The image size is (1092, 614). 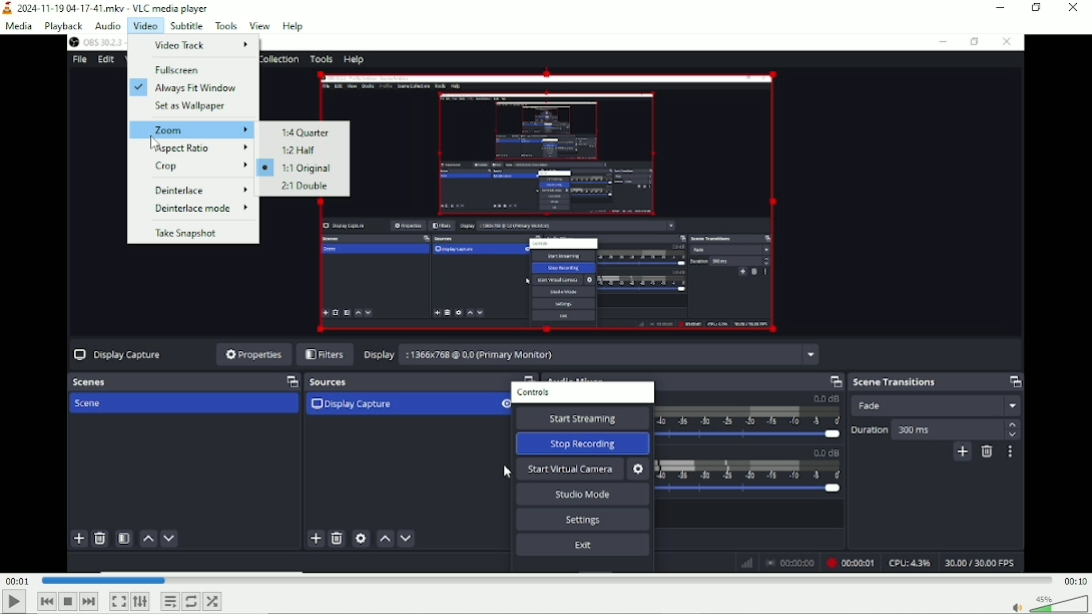 I want to click on Deinterlace mode, so click(x=195, y=210).